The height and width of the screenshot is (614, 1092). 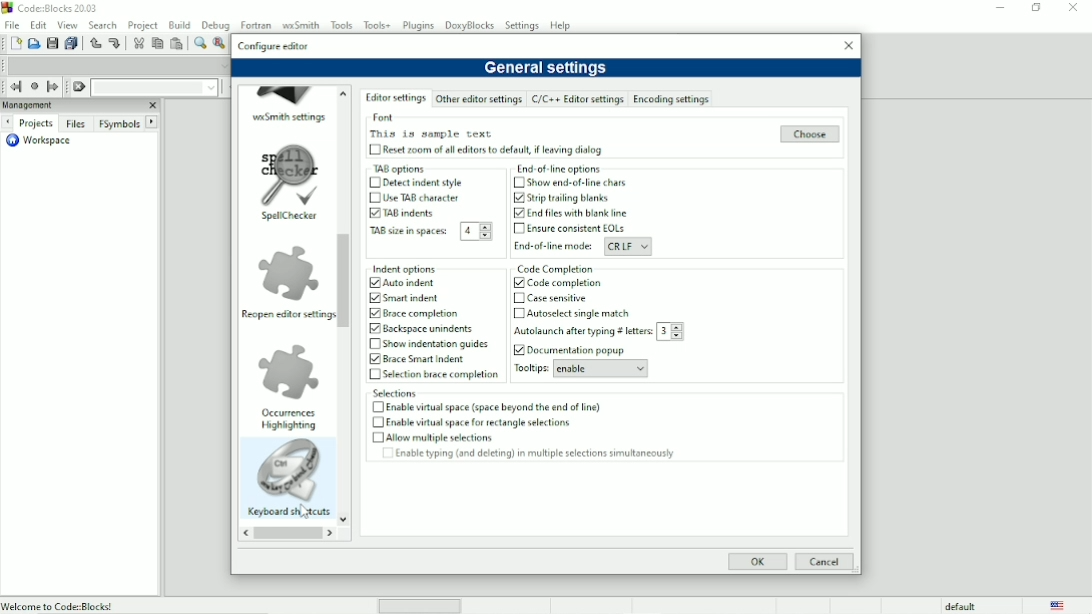 I want to click on Brace completion, so click(x=424, y=313).